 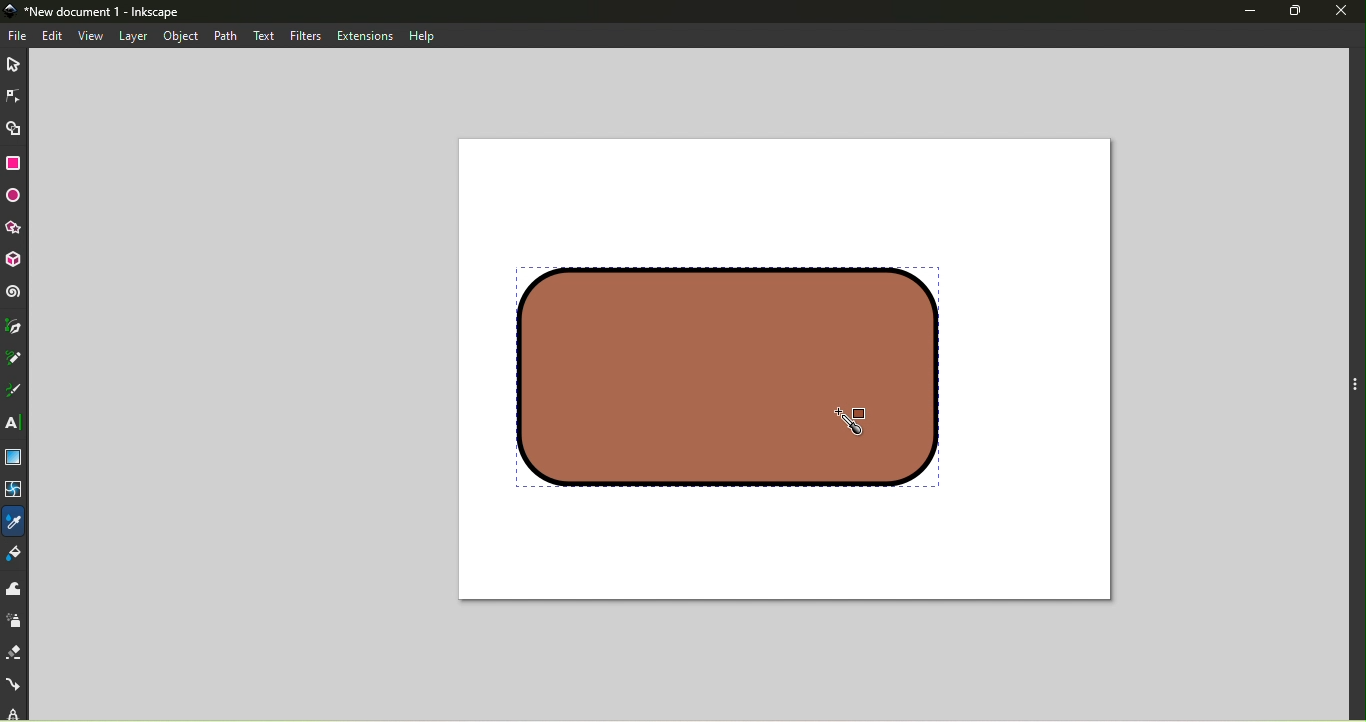 What do you see at coordinates (17, 228) in the screenshot?
I see `Star/polygon tool` at bounding box center [17, 228].